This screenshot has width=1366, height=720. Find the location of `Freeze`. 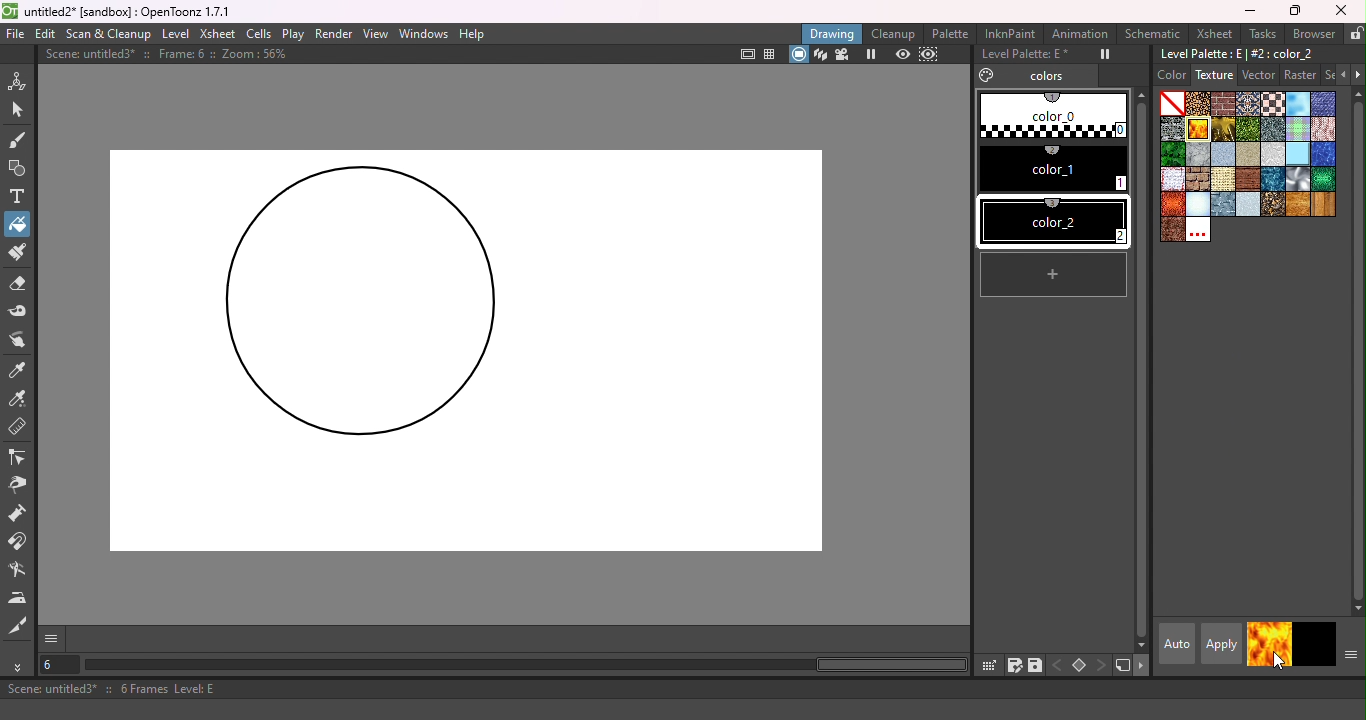

Freeze is located at coordinates (1099, 55).